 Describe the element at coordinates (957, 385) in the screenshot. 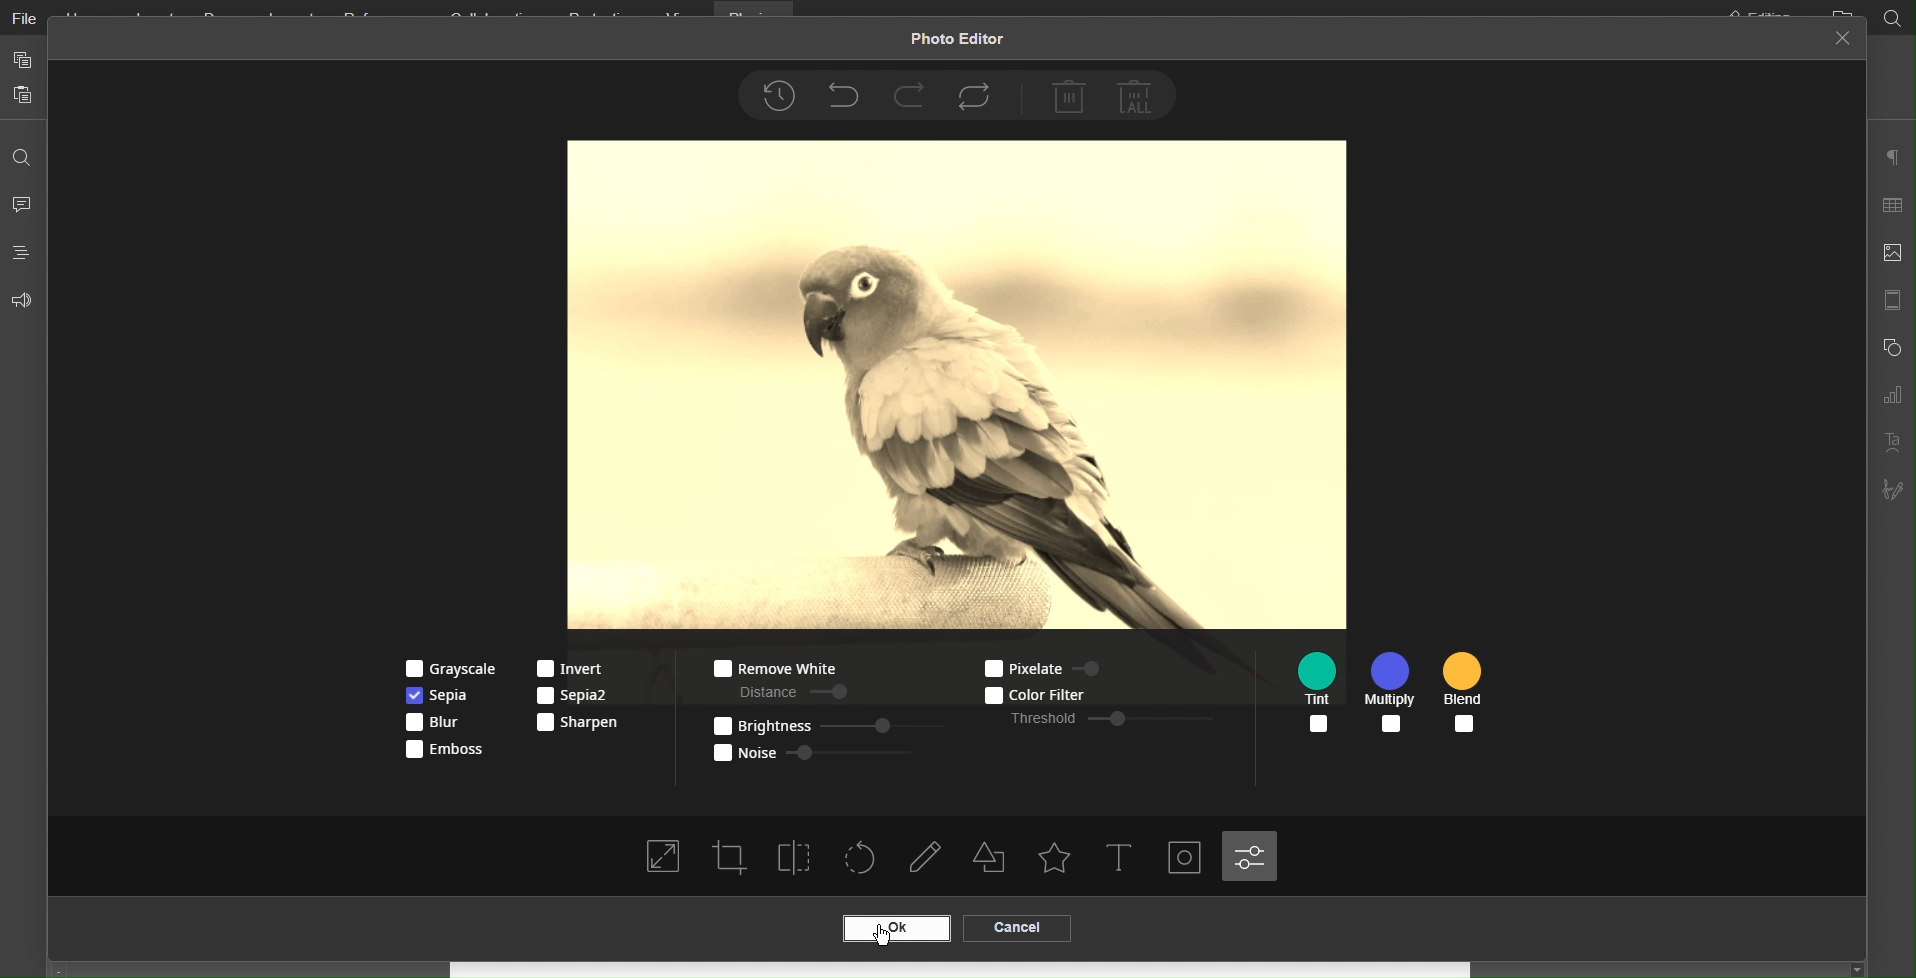

I see `Image` at that location.